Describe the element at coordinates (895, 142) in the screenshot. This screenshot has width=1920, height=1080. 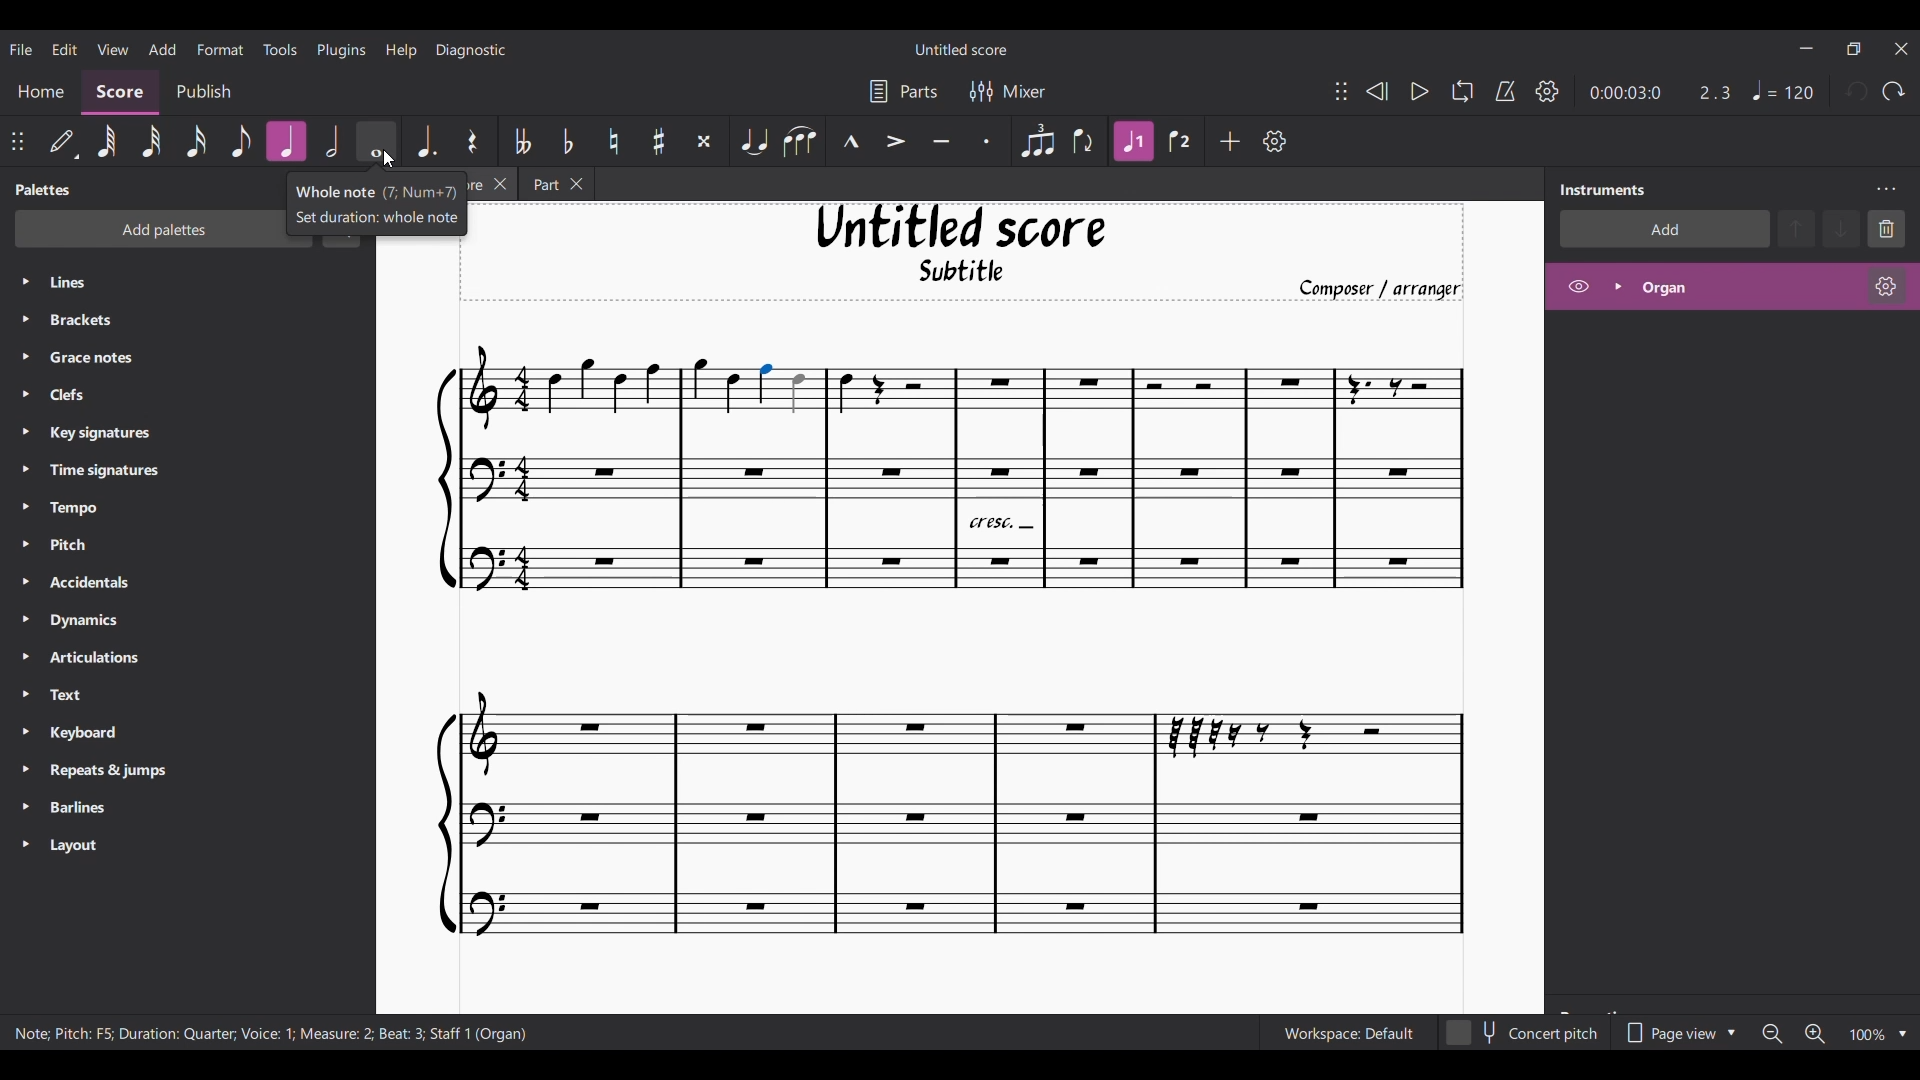
I see `Accent` at that location.